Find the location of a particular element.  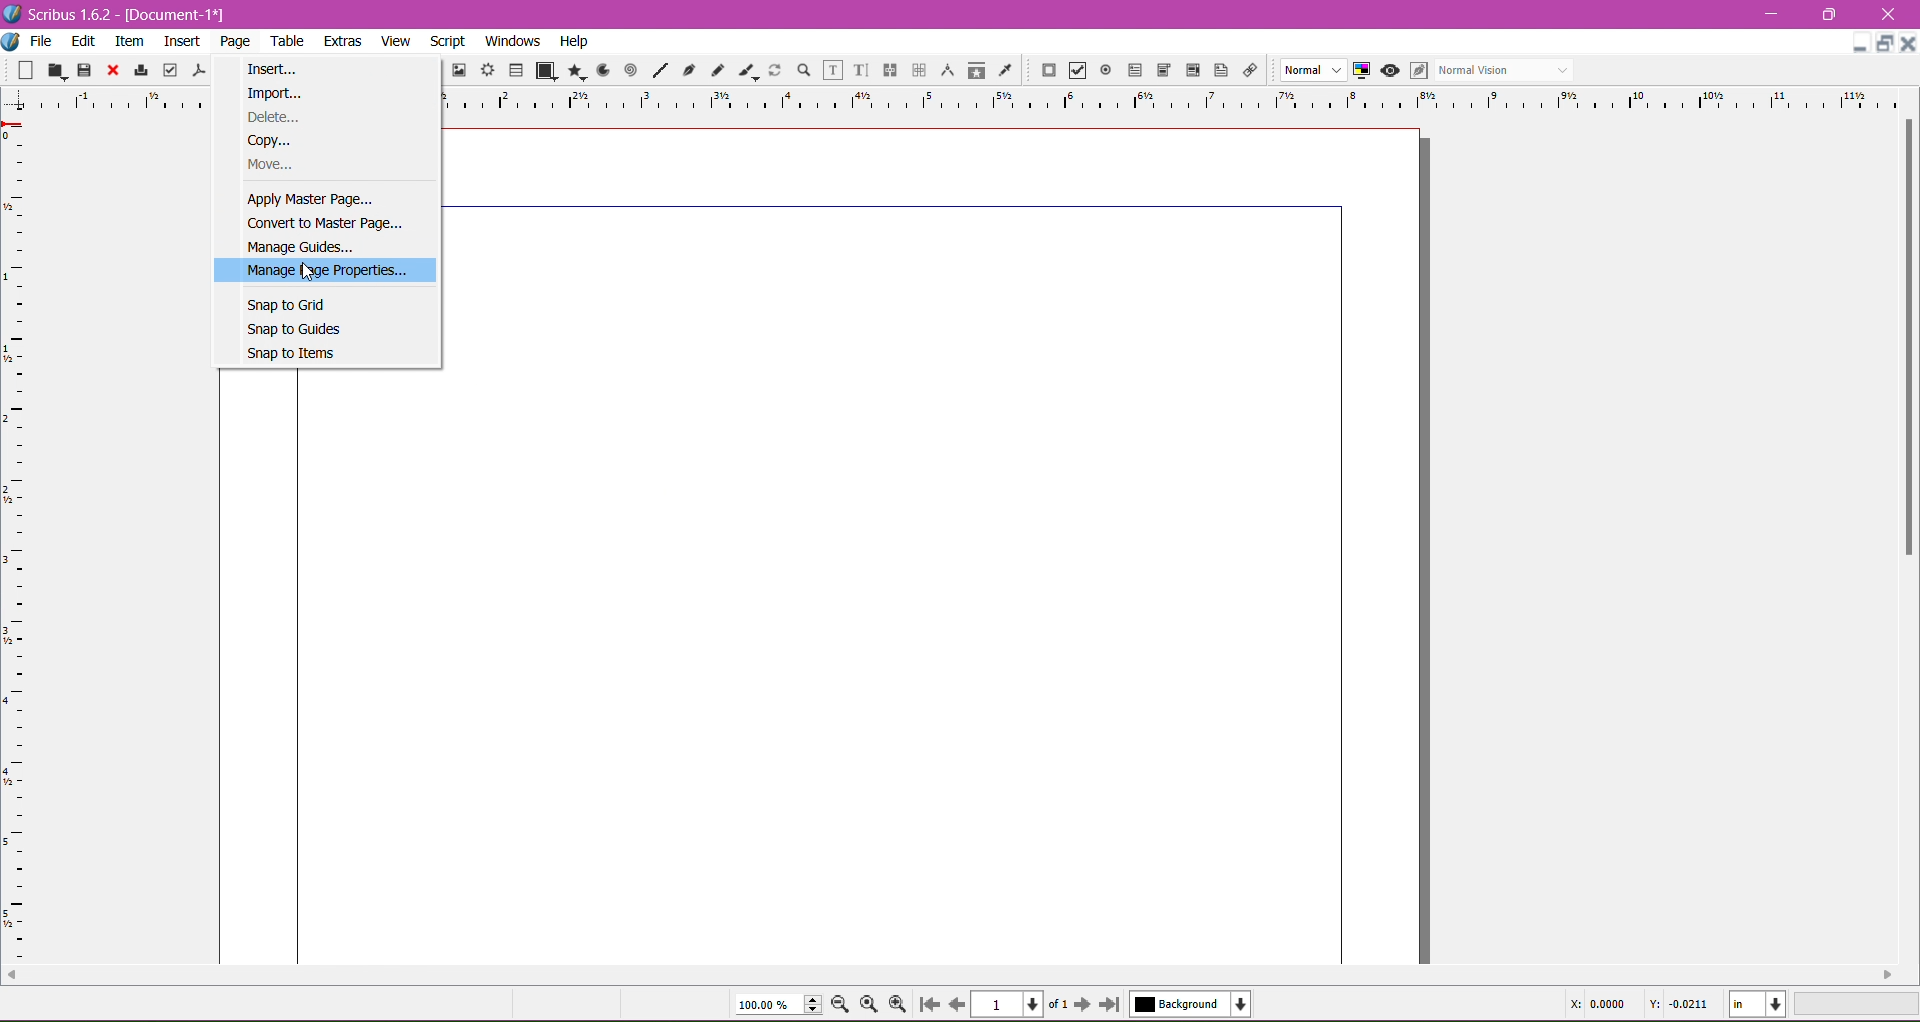

Insert is located at coordinates (275, 69).